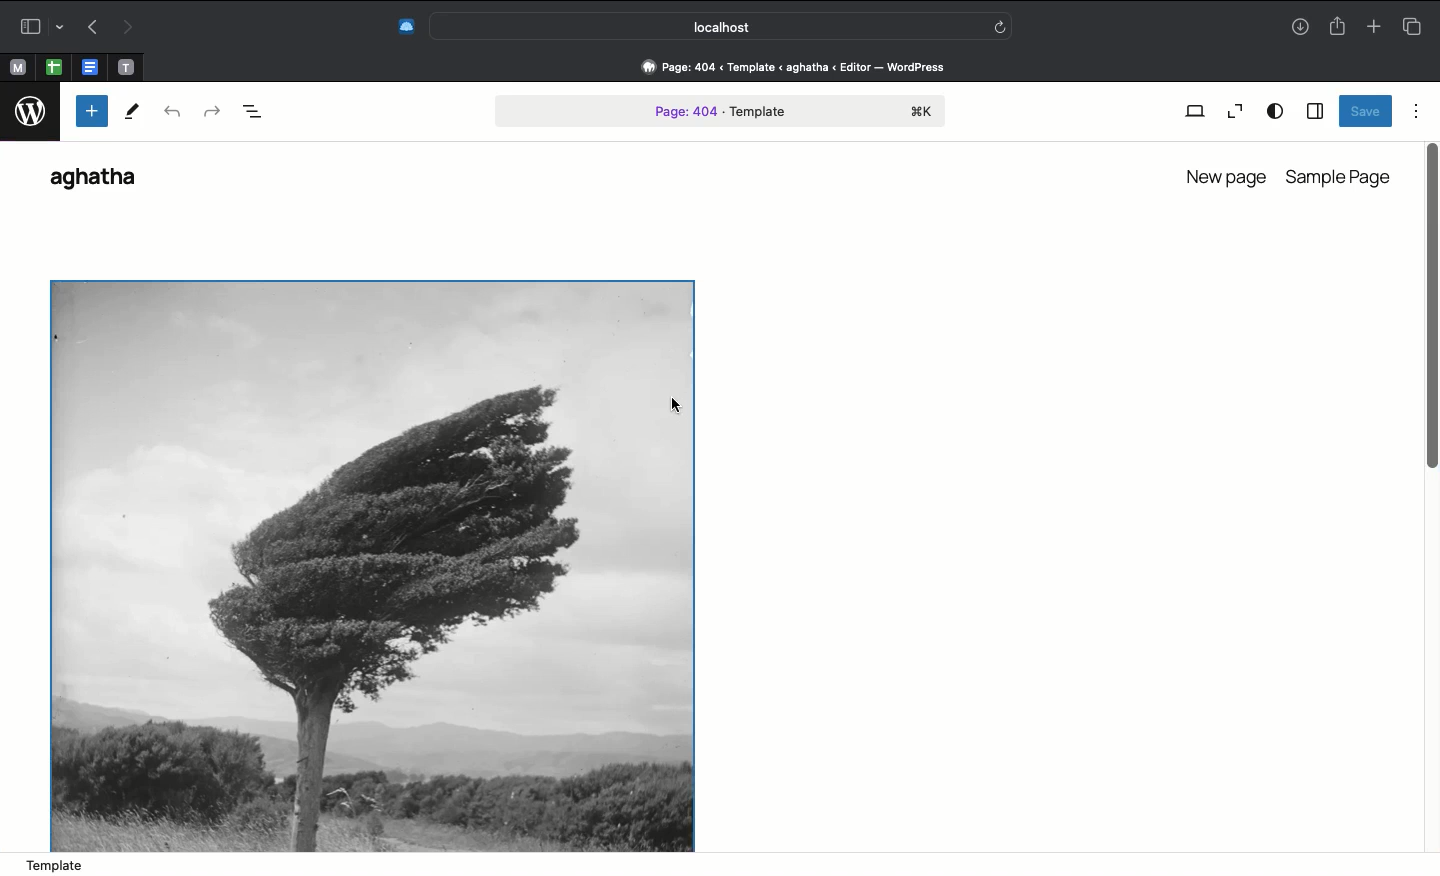  I want to click on View, so click(1194, 113).